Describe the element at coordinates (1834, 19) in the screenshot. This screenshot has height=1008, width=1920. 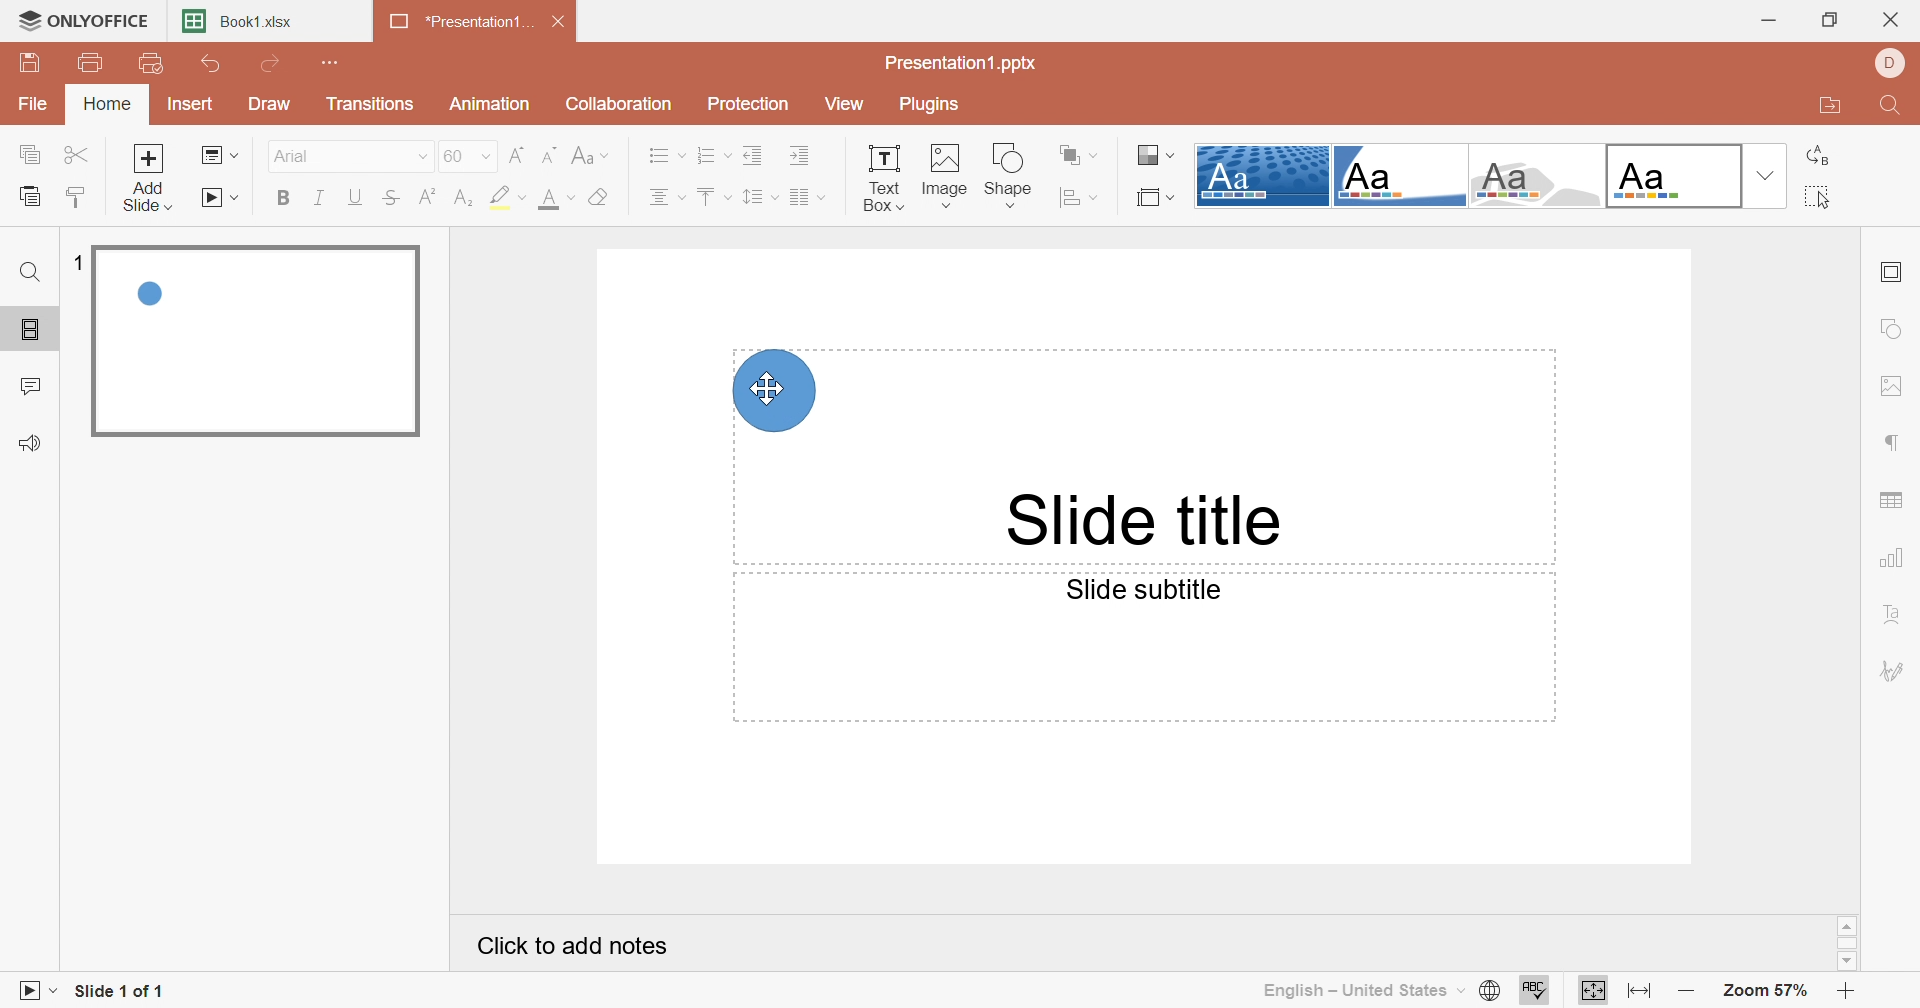
I see `Restore down` at that location.